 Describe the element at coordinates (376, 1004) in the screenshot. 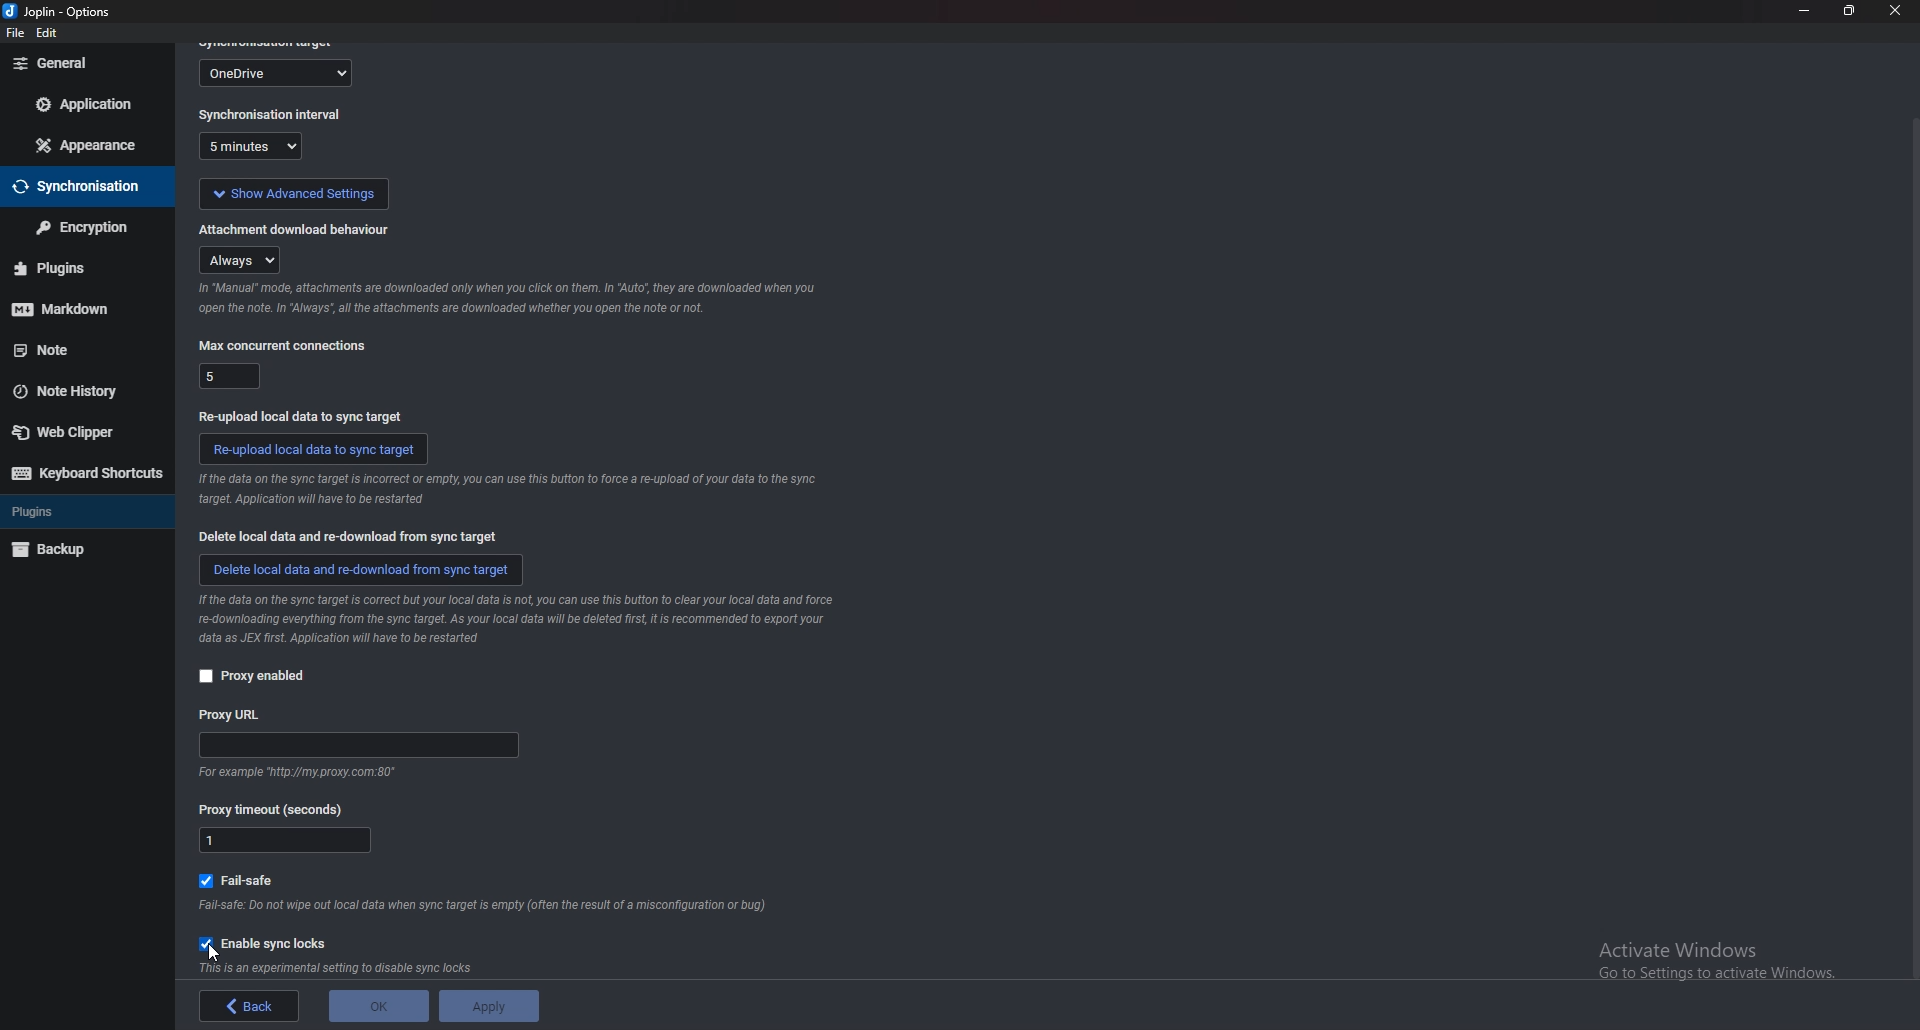

I see `ok` at that location.